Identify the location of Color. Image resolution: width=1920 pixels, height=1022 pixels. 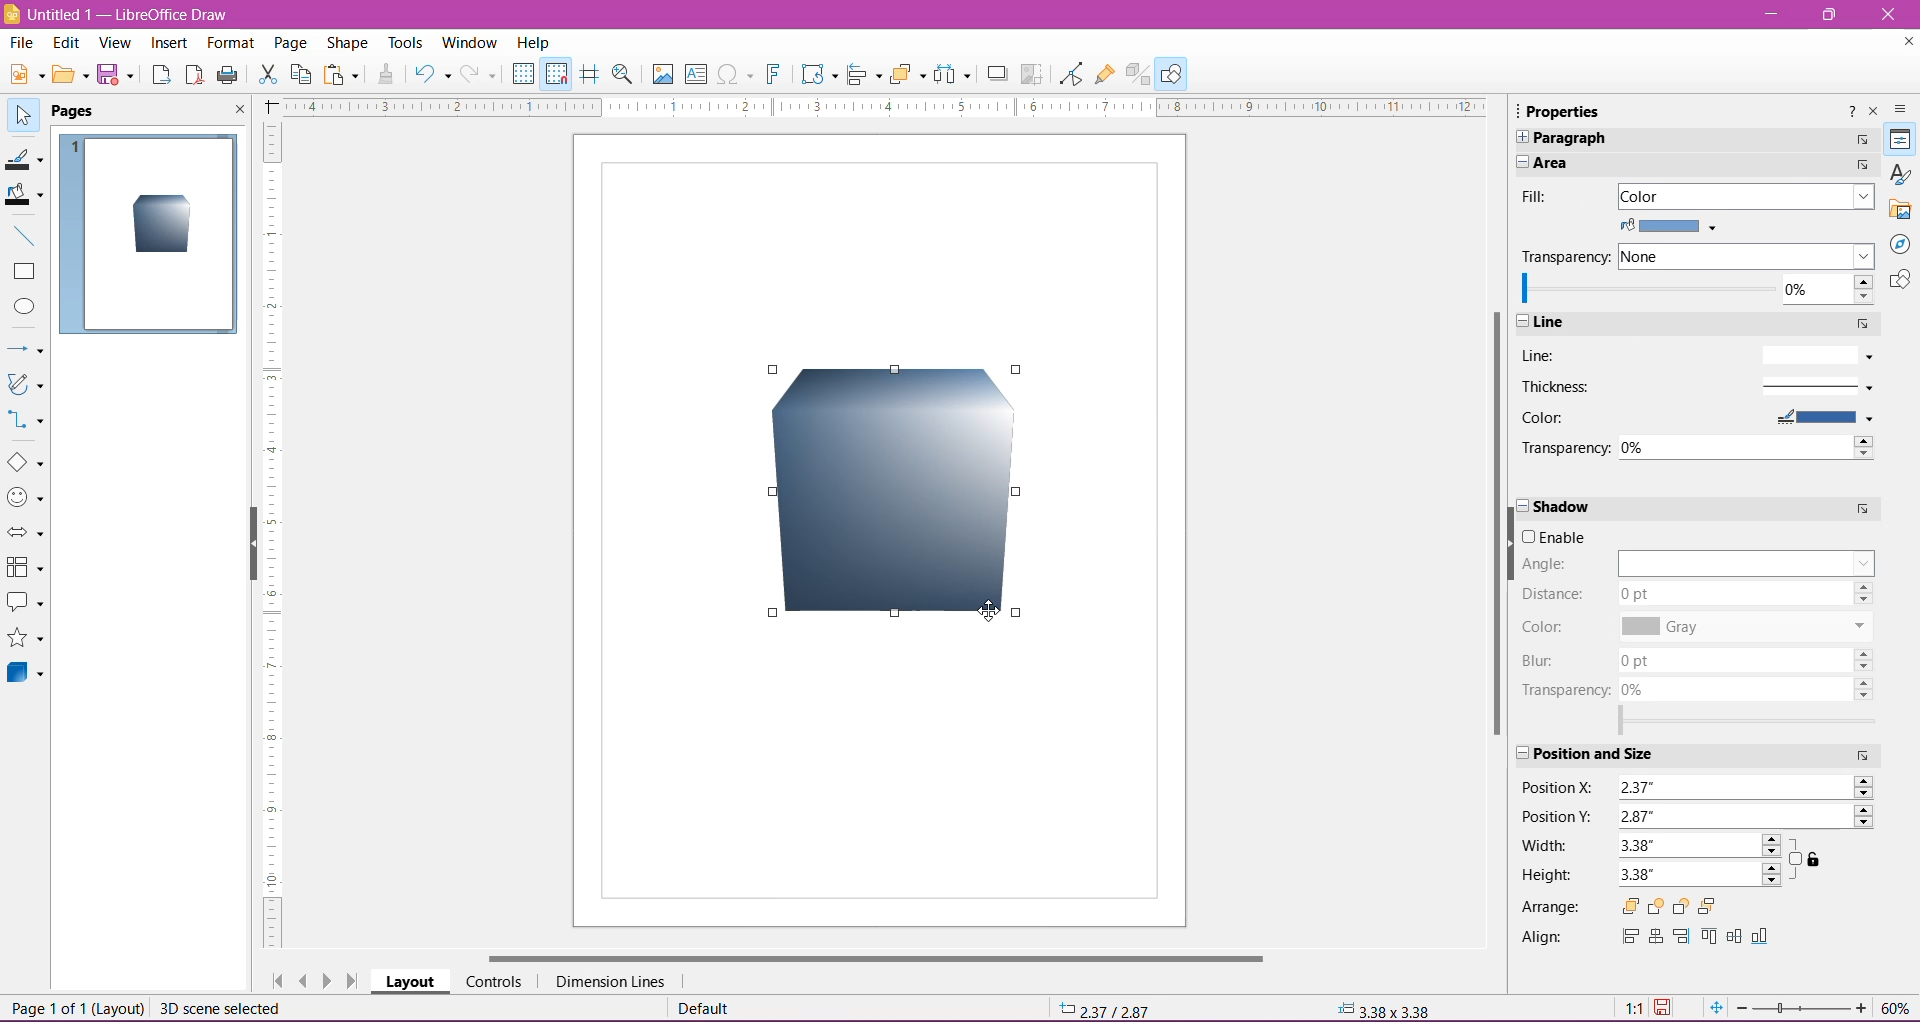
(1546, 418).